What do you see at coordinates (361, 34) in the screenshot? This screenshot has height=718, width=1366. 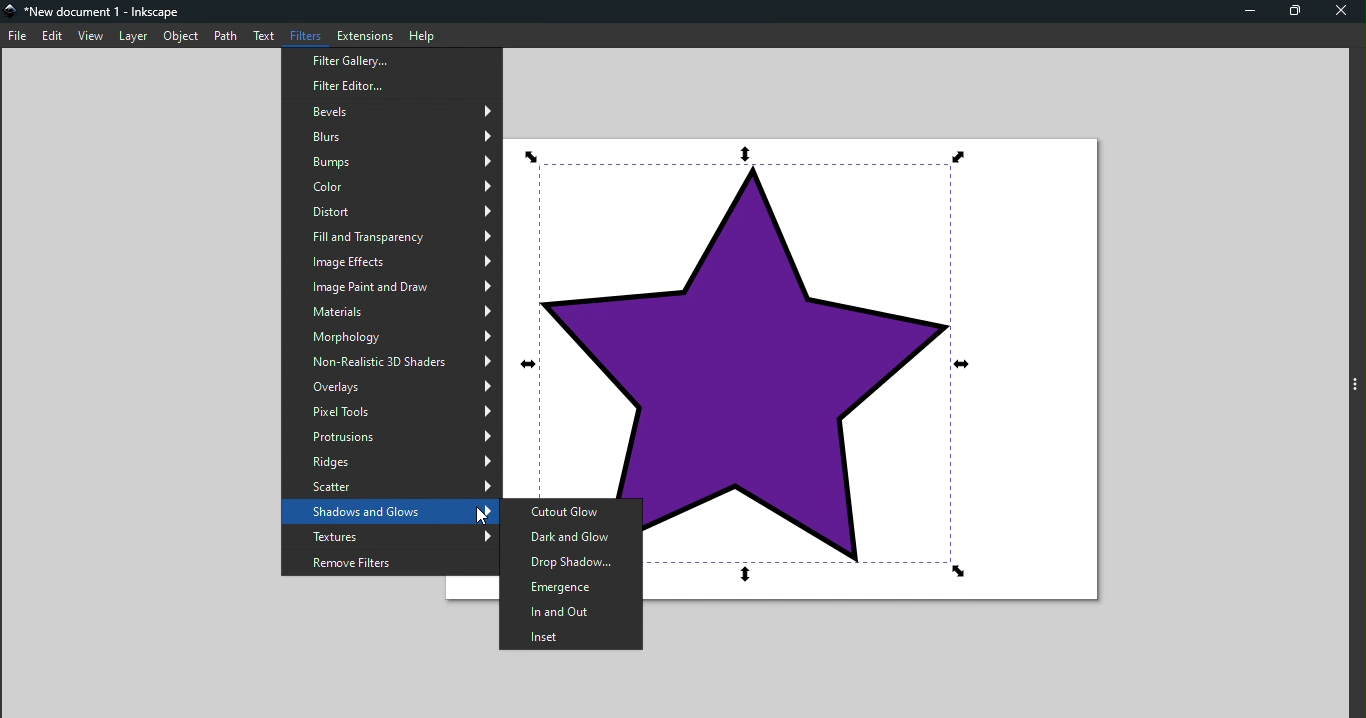 I see `Extensions` at bounding box center [361, 34].